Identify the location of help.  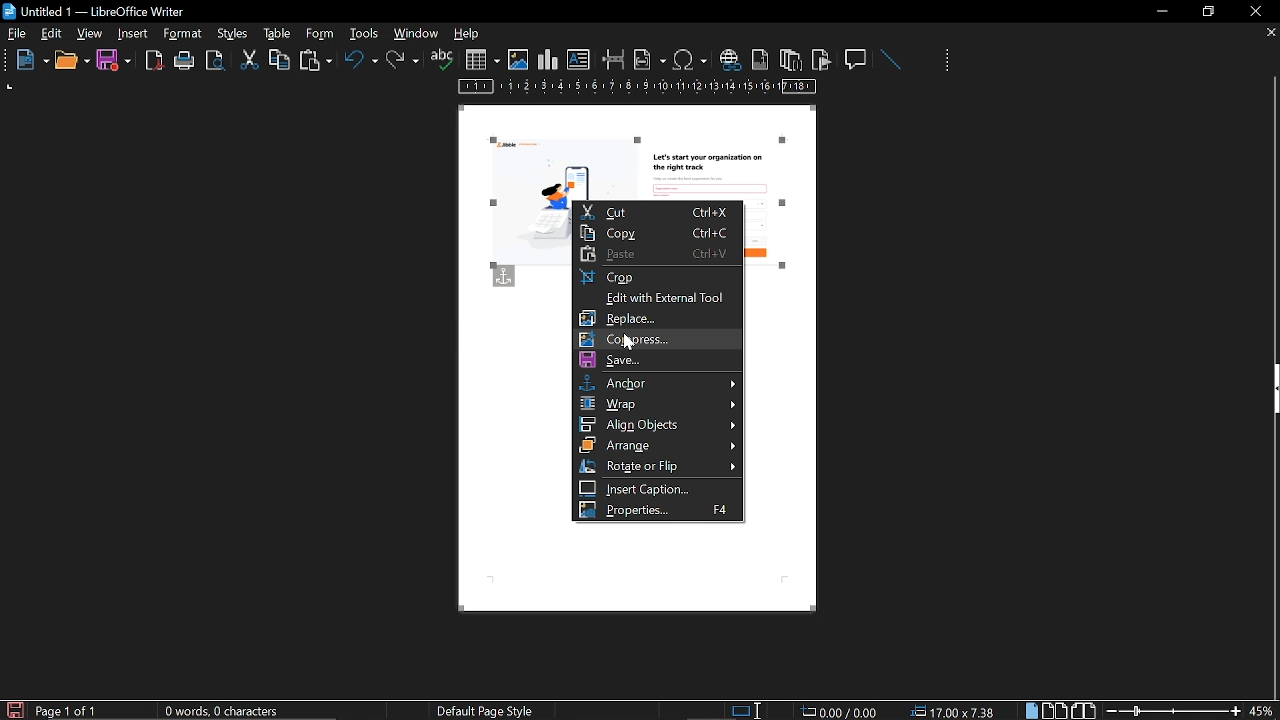
(470, 35).